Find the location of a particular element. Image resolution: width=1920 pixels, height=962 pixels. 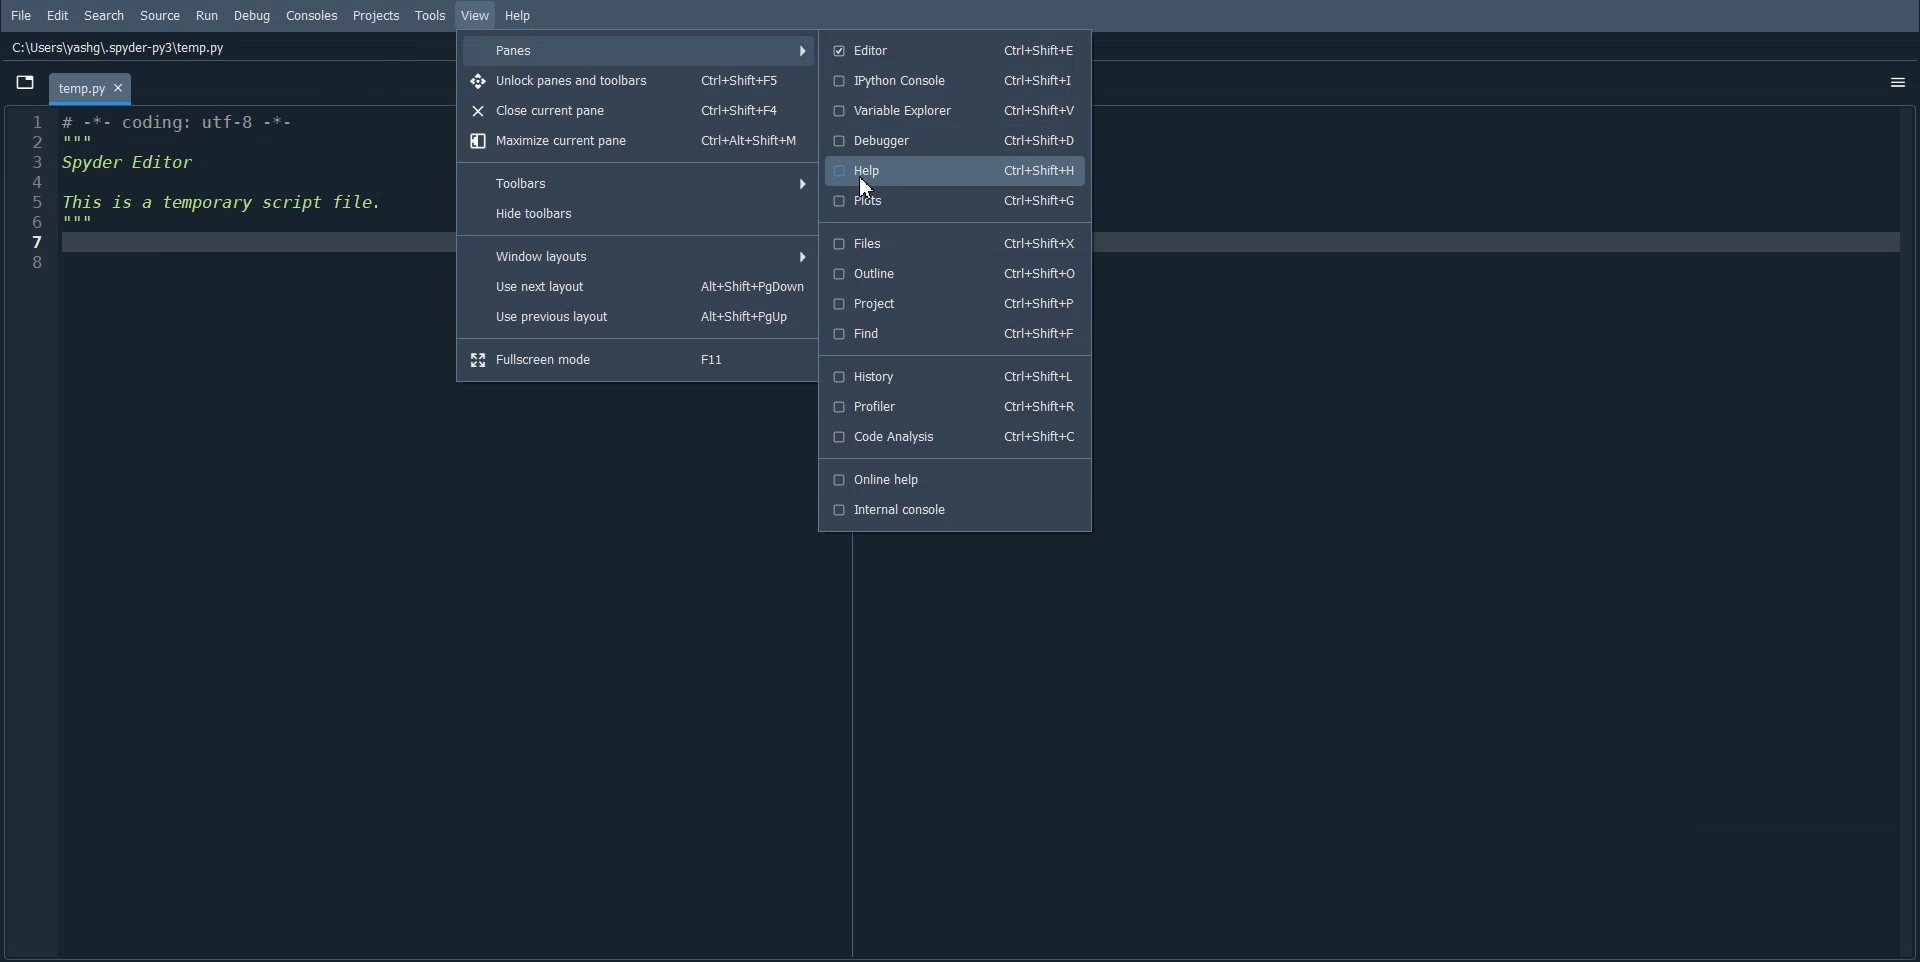

Tools is located at coordinates (431, 15).